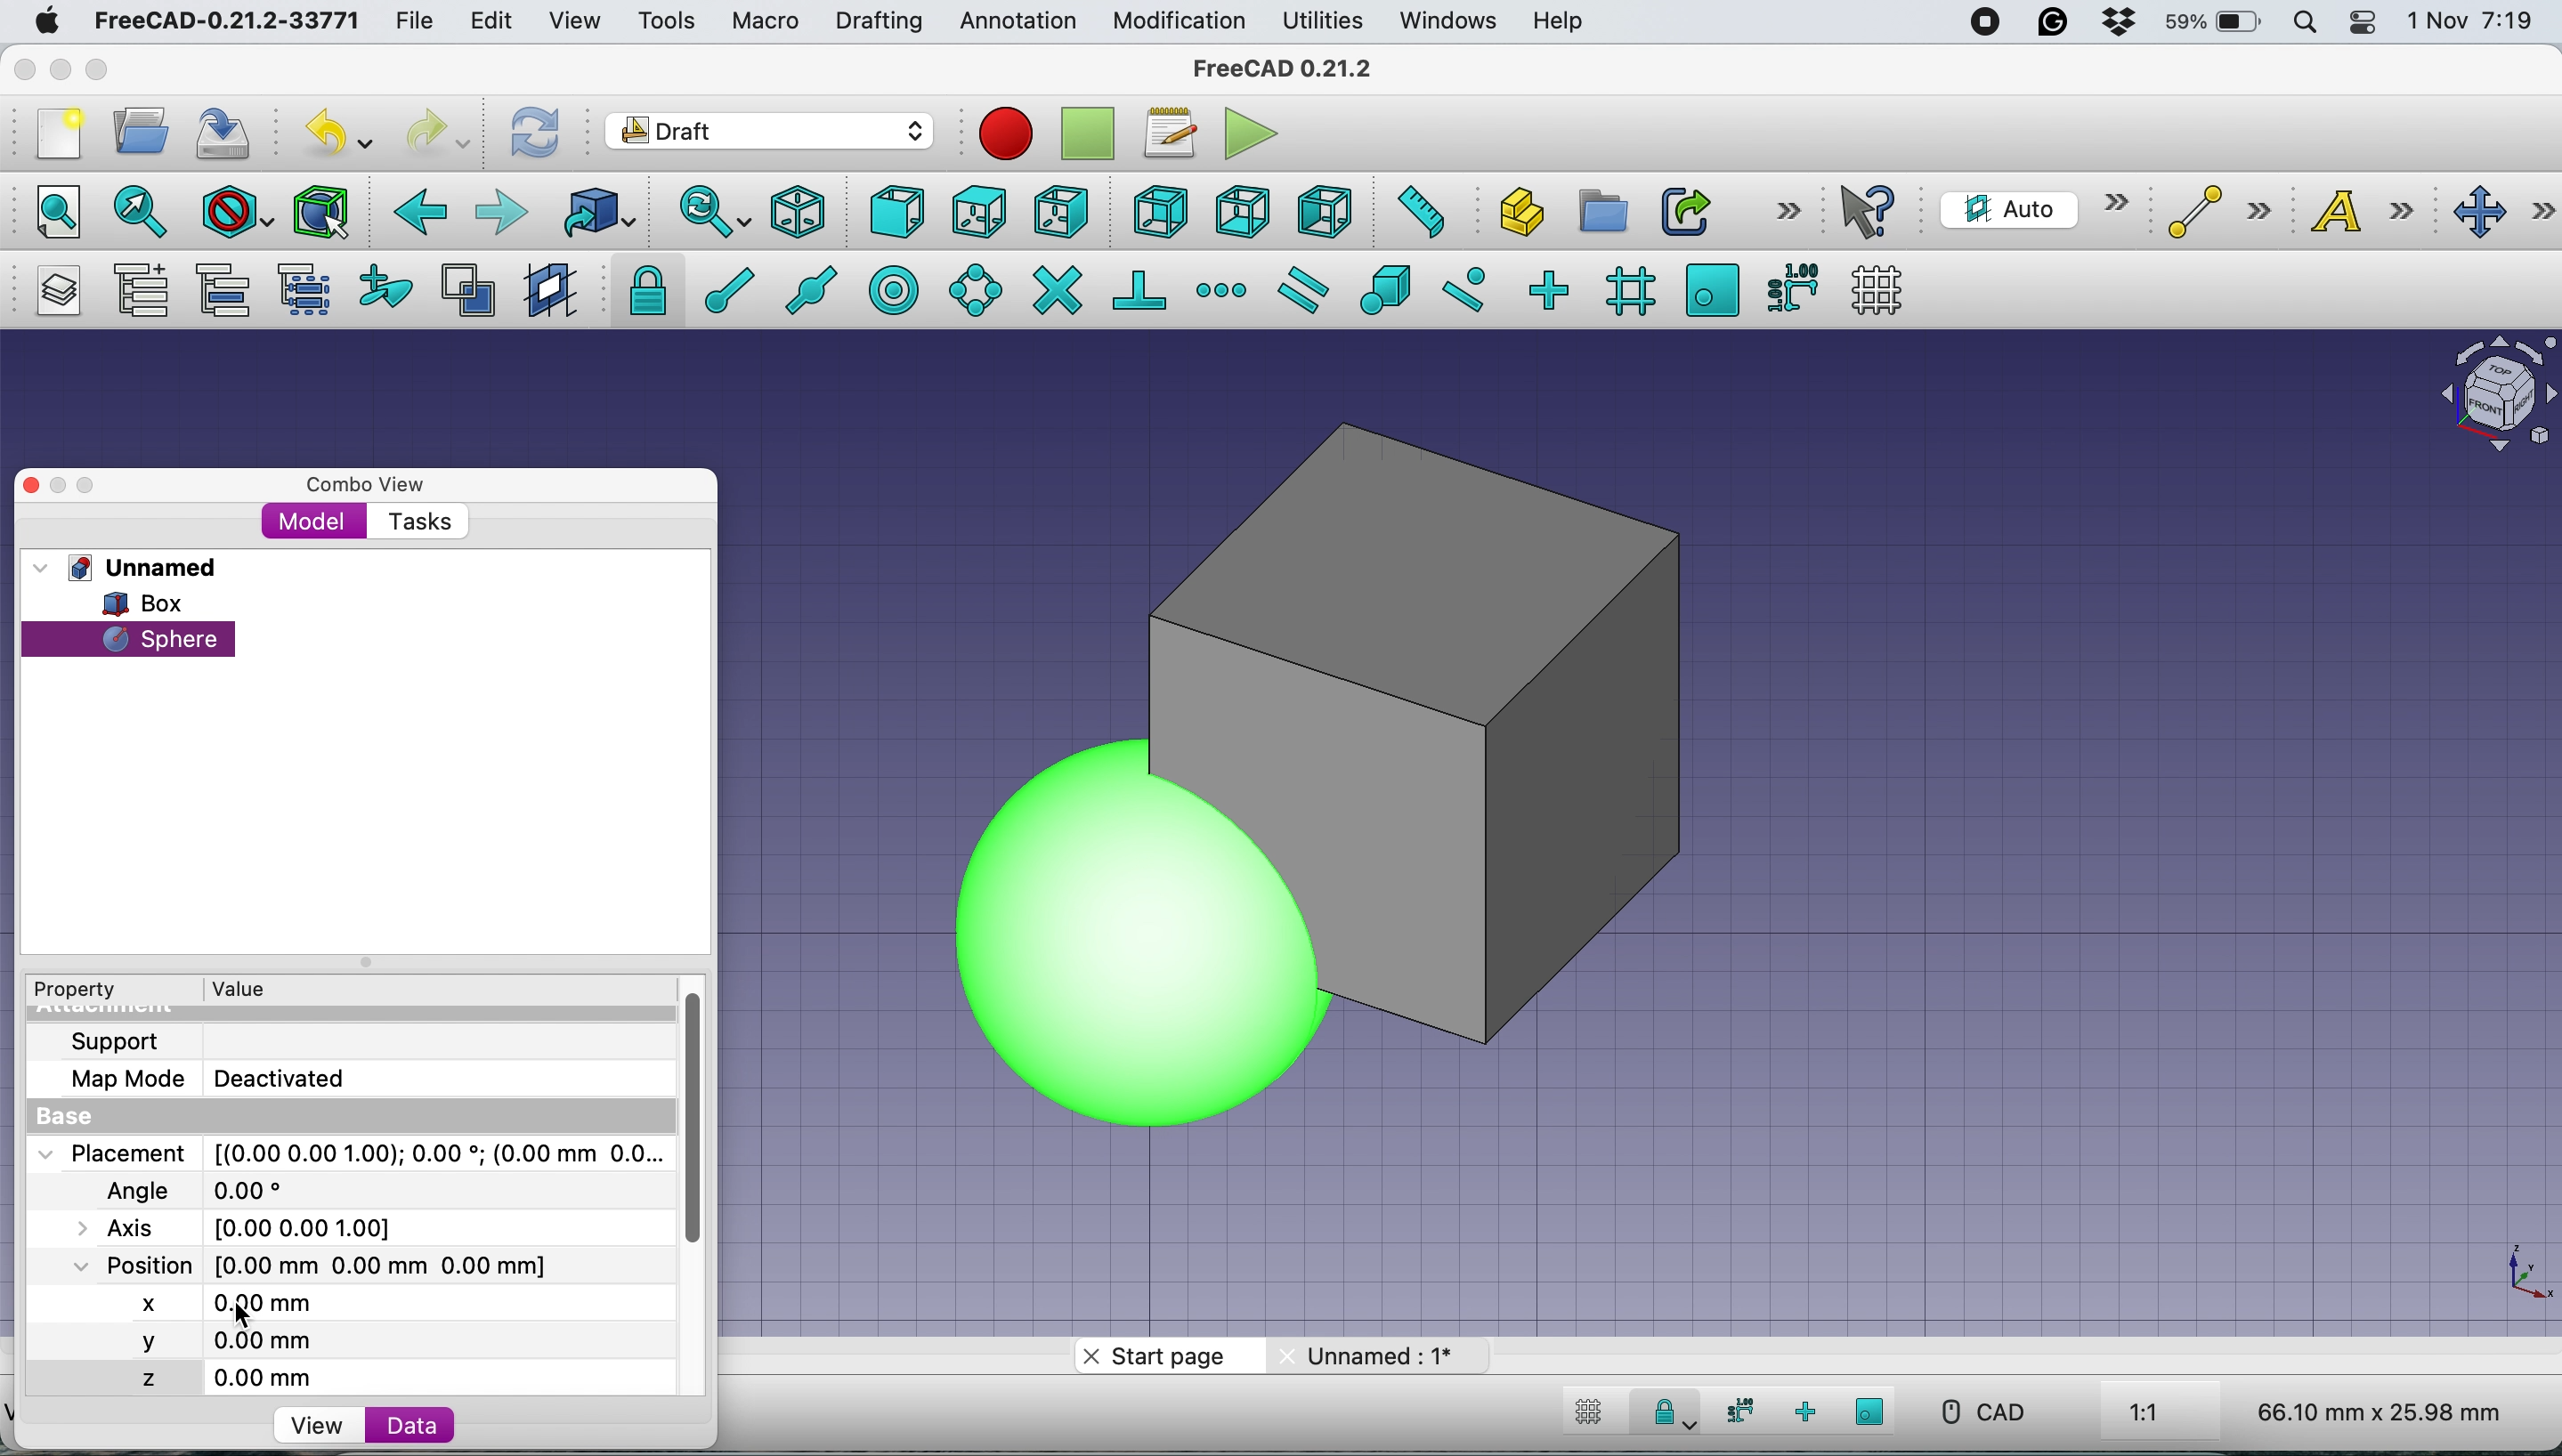 The image size is (2562, 1456). What do you see at coordinates (390, 288) in the screenshot?
I see `add to construction group` at bounding box center [390, 288].